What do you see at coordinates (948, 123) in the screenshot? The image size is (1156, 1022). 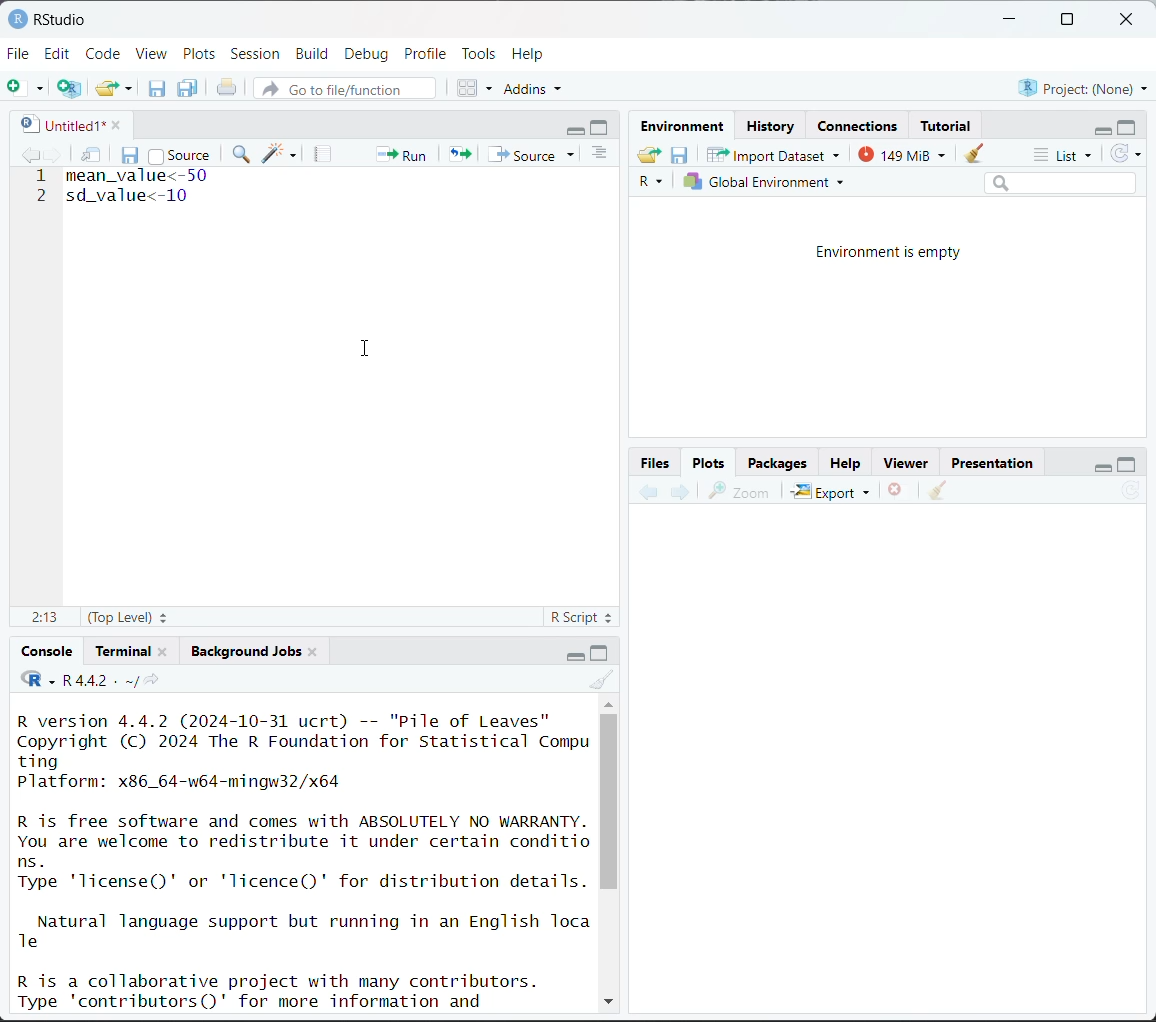 I see `Tutorial` at bounding box center [948, 123].